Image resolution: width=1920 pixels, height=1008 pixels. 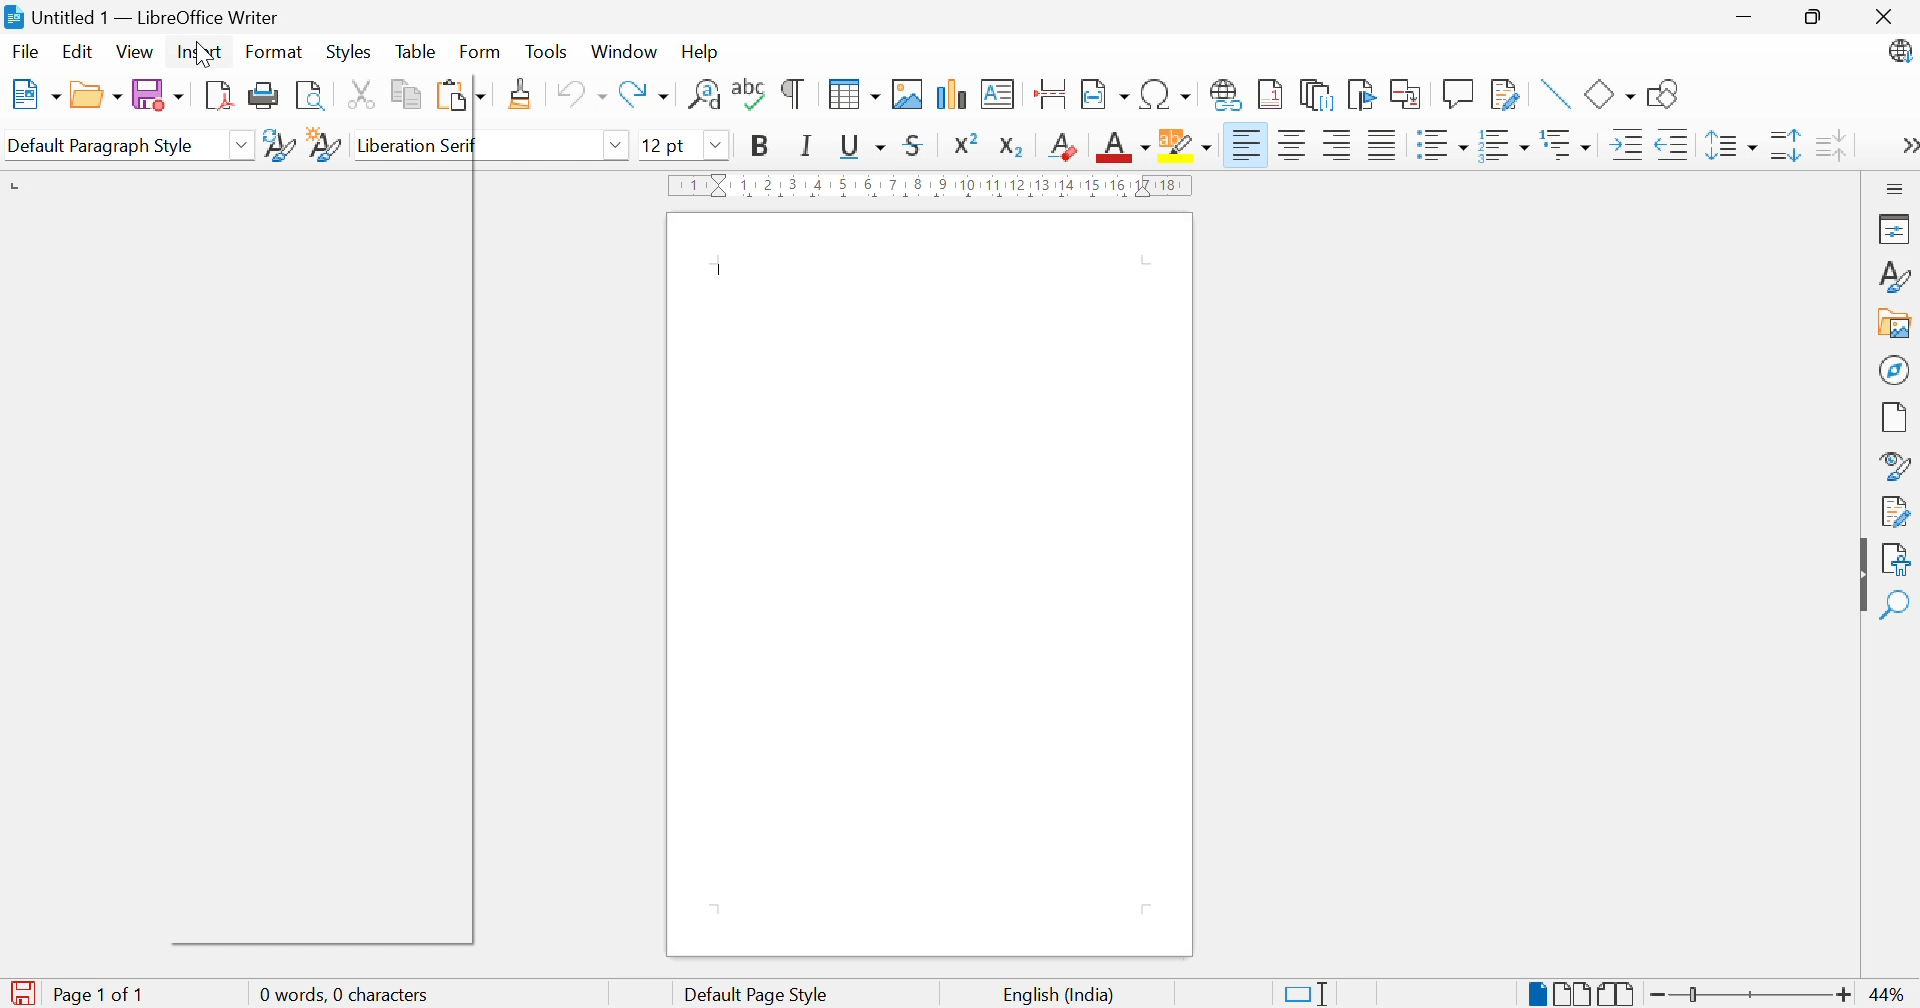 I want to click on Increase indent, so click(x=1621, y=149).